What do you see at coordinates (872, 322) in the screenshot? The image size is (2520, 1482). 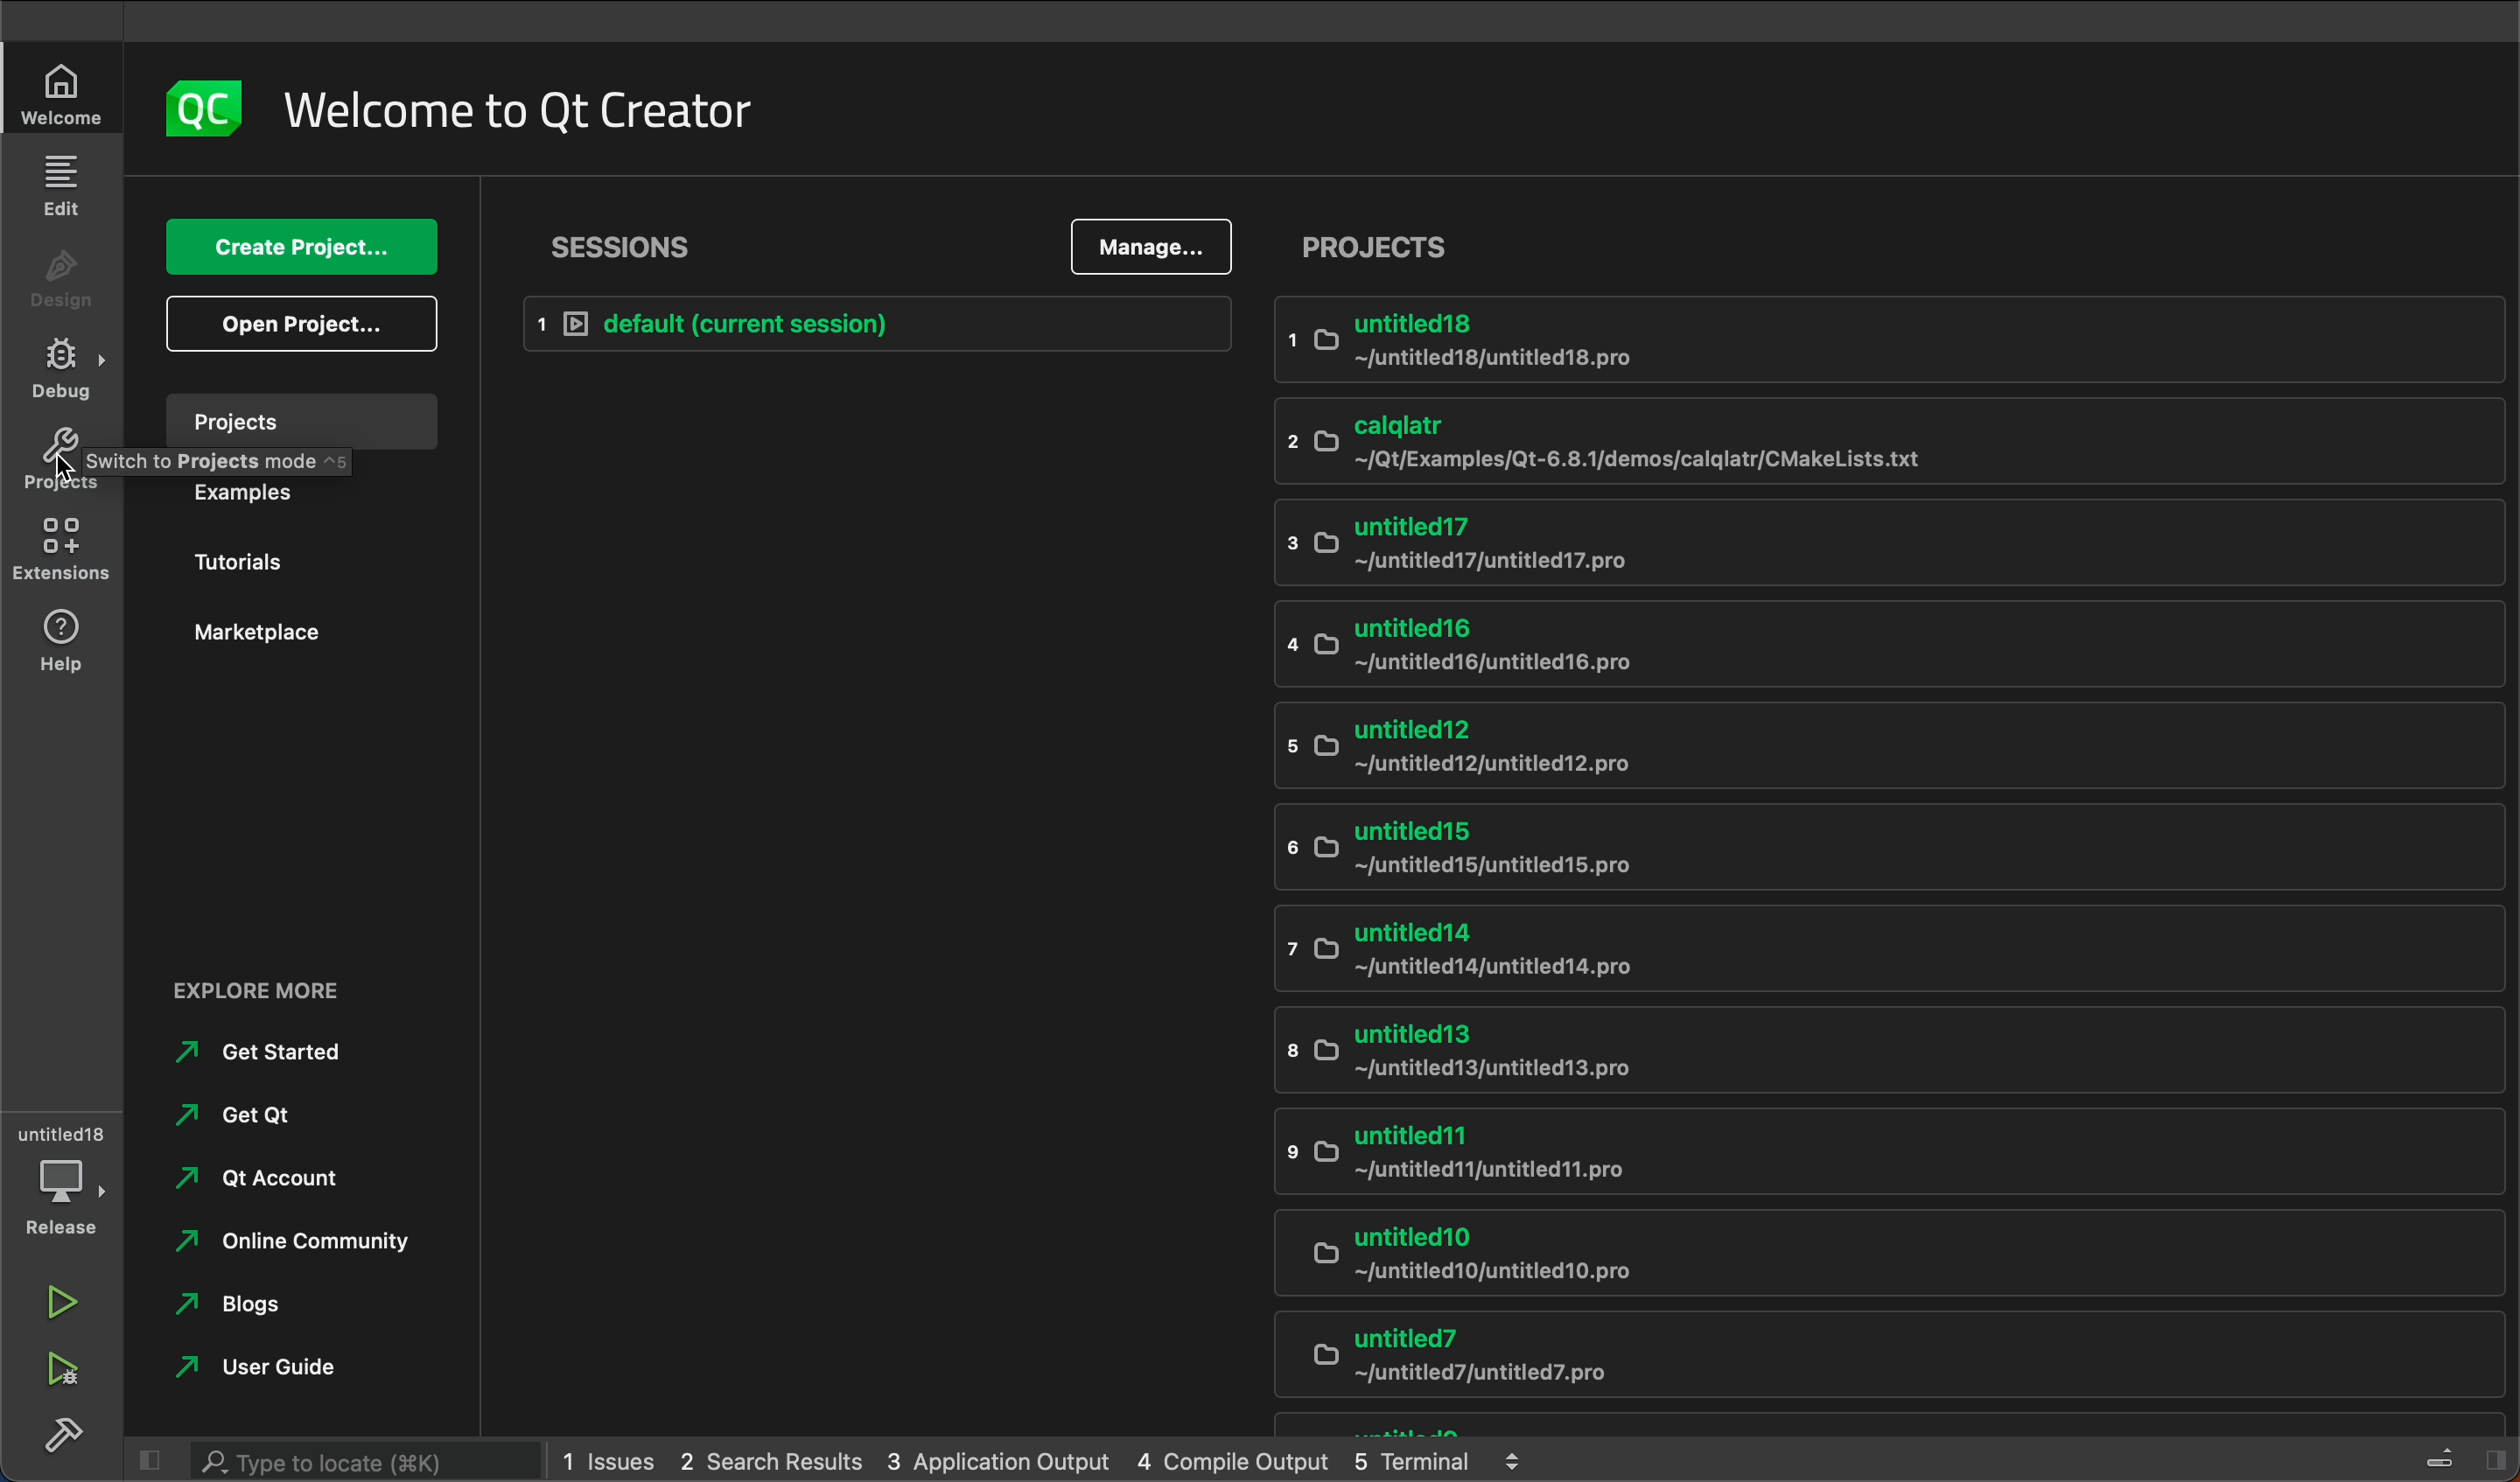 I see `current session` at bounding box center [872, 322].